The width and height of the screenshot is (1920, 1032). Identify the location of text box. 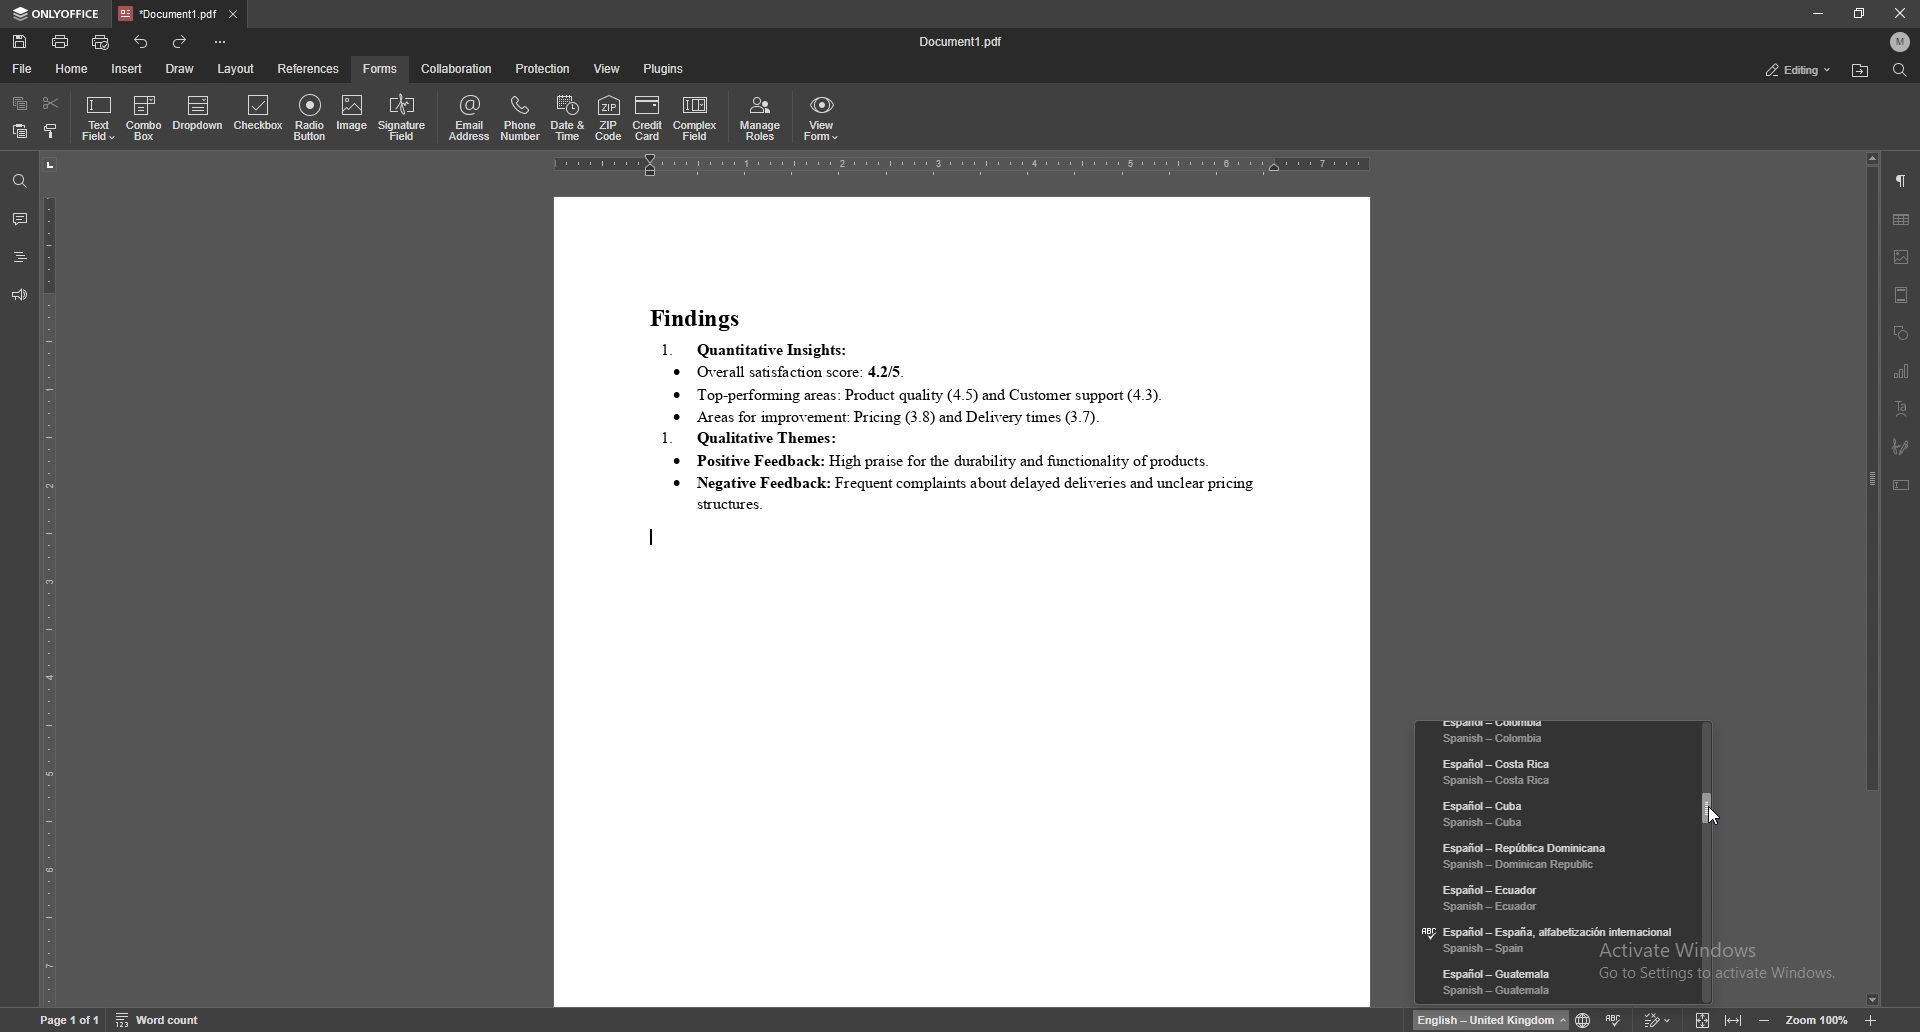
(1901, 485).